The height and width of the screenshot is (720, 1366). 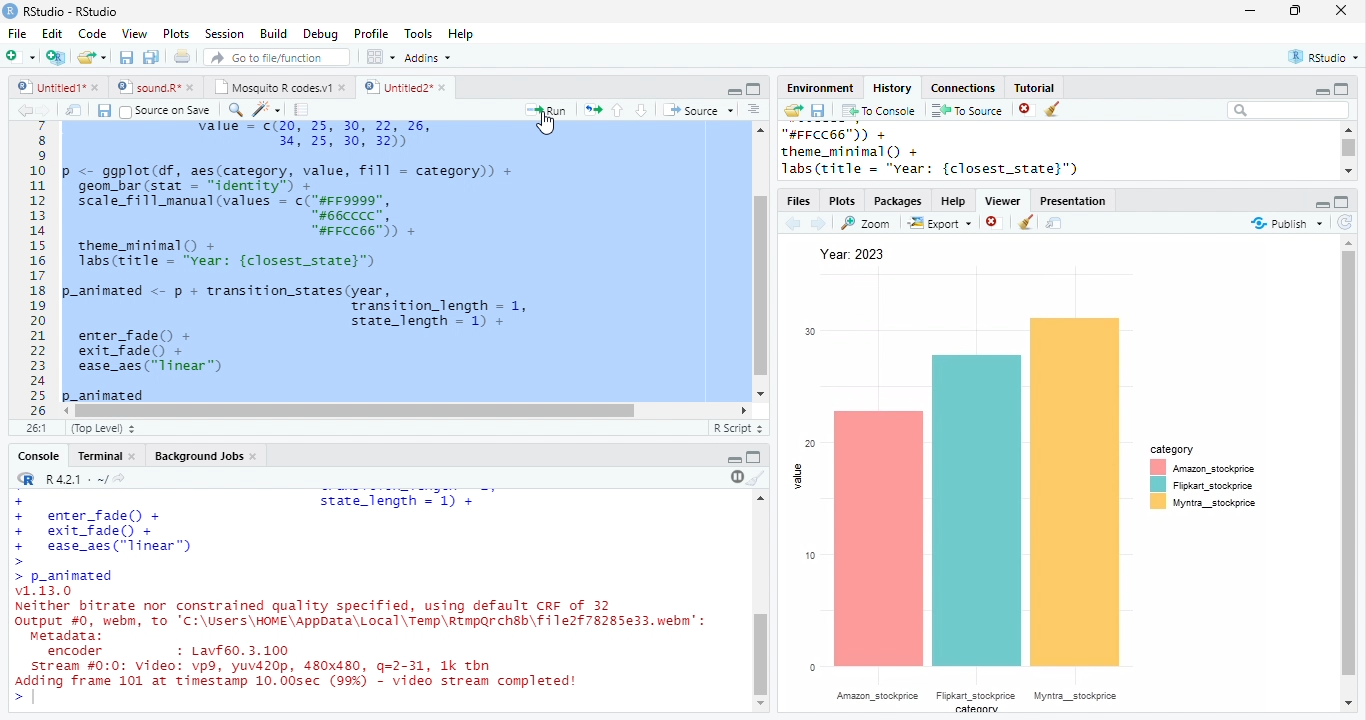 What do you see at coordinates (759, 286) in the screenshot?
I see `scroll bar` at bounding box center [759, 286].